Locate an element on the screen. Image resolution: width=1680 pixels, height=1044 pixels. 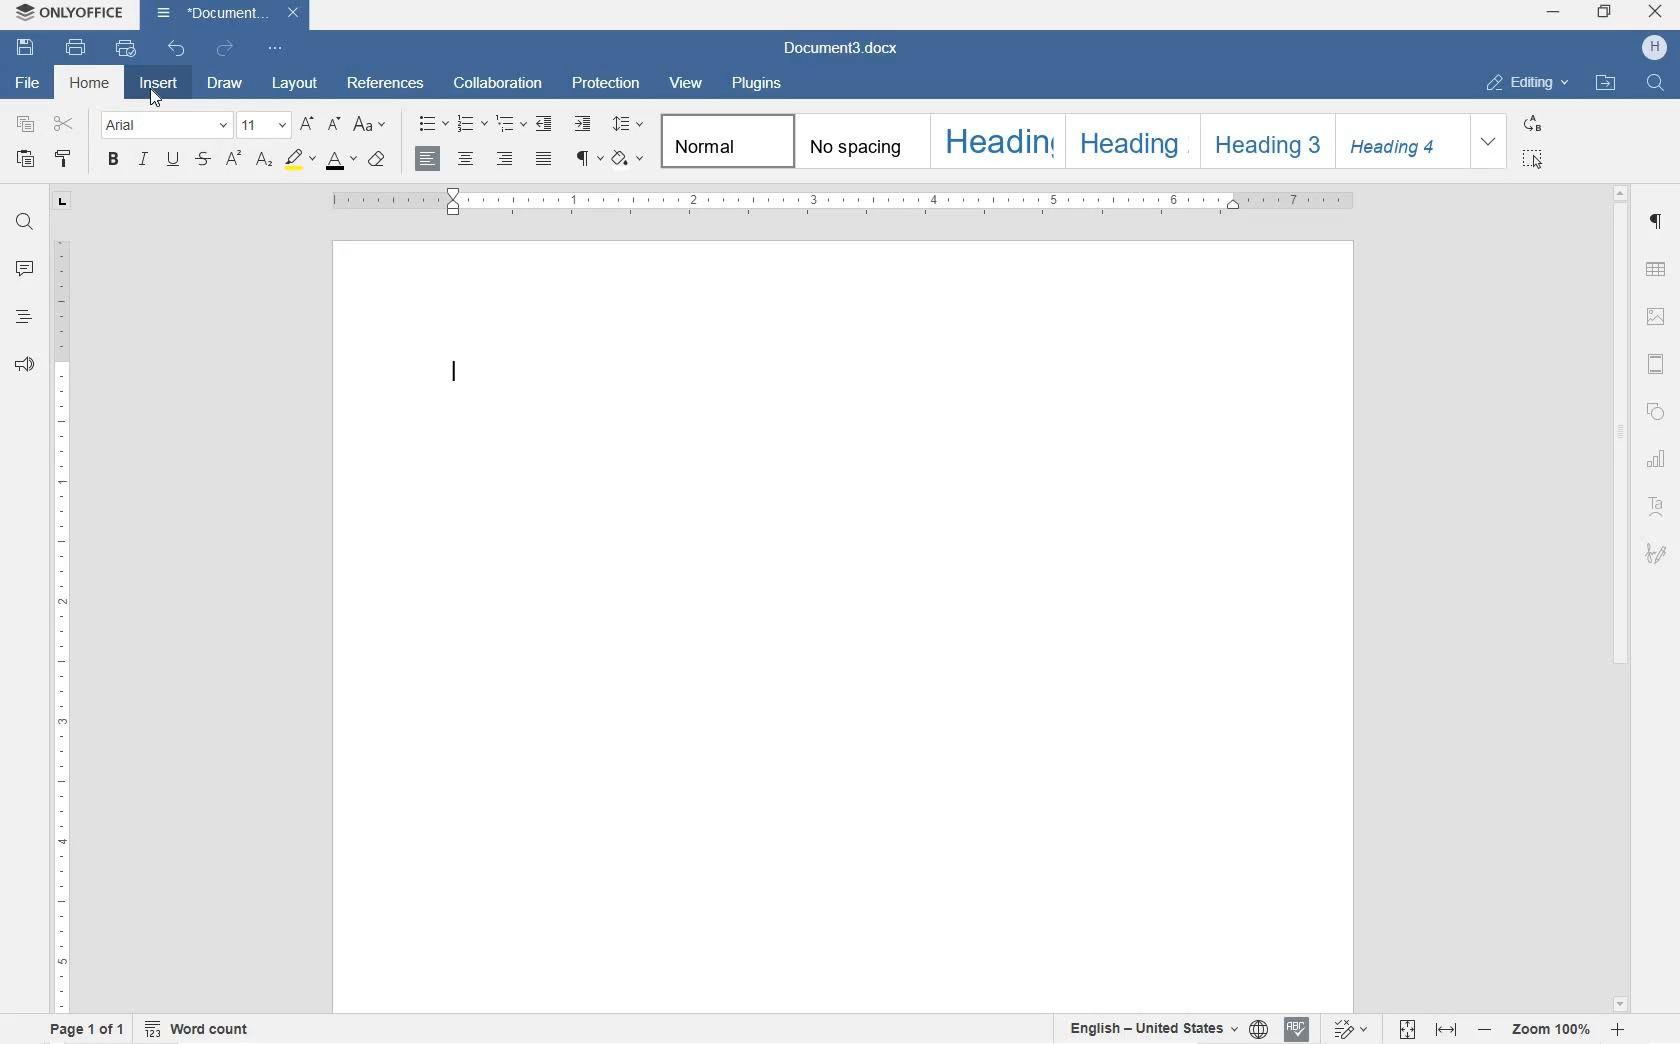
FEEDBACK & SUPPORT is located at coordinates (21, 365).